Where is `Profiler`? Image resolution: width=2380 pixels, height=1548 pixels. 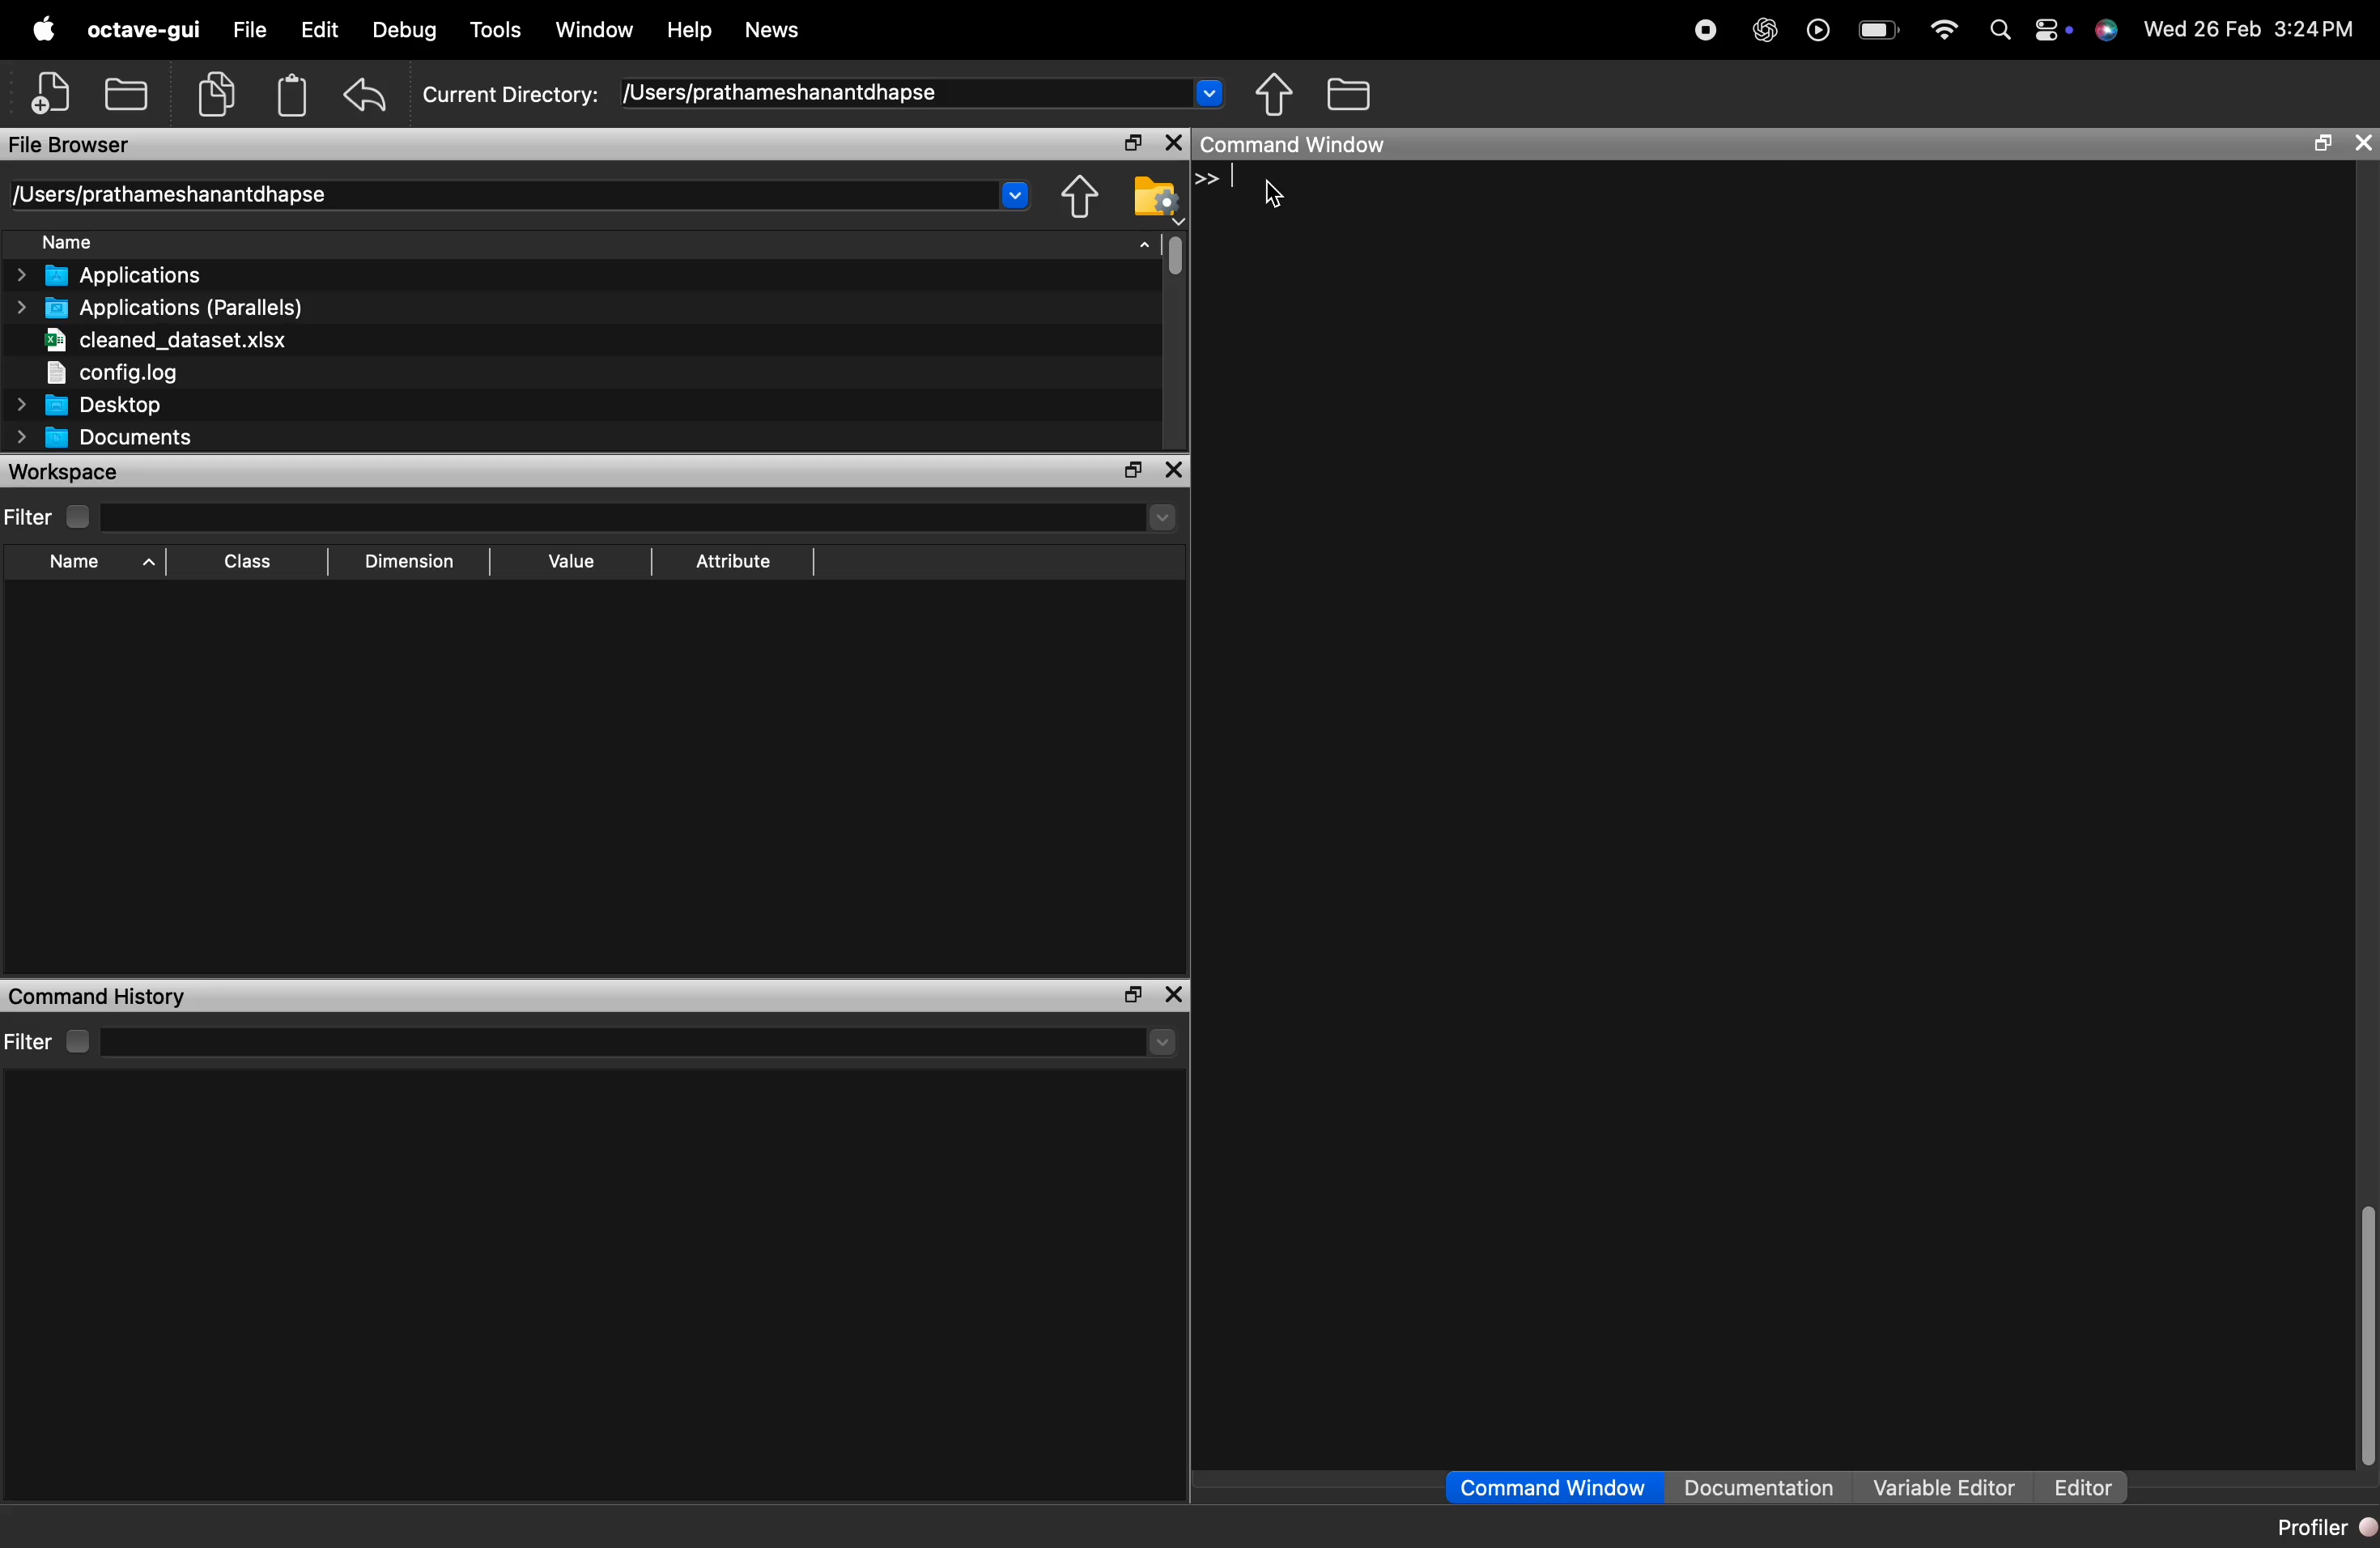
Profiler is located at coordinates (2324, 1528).